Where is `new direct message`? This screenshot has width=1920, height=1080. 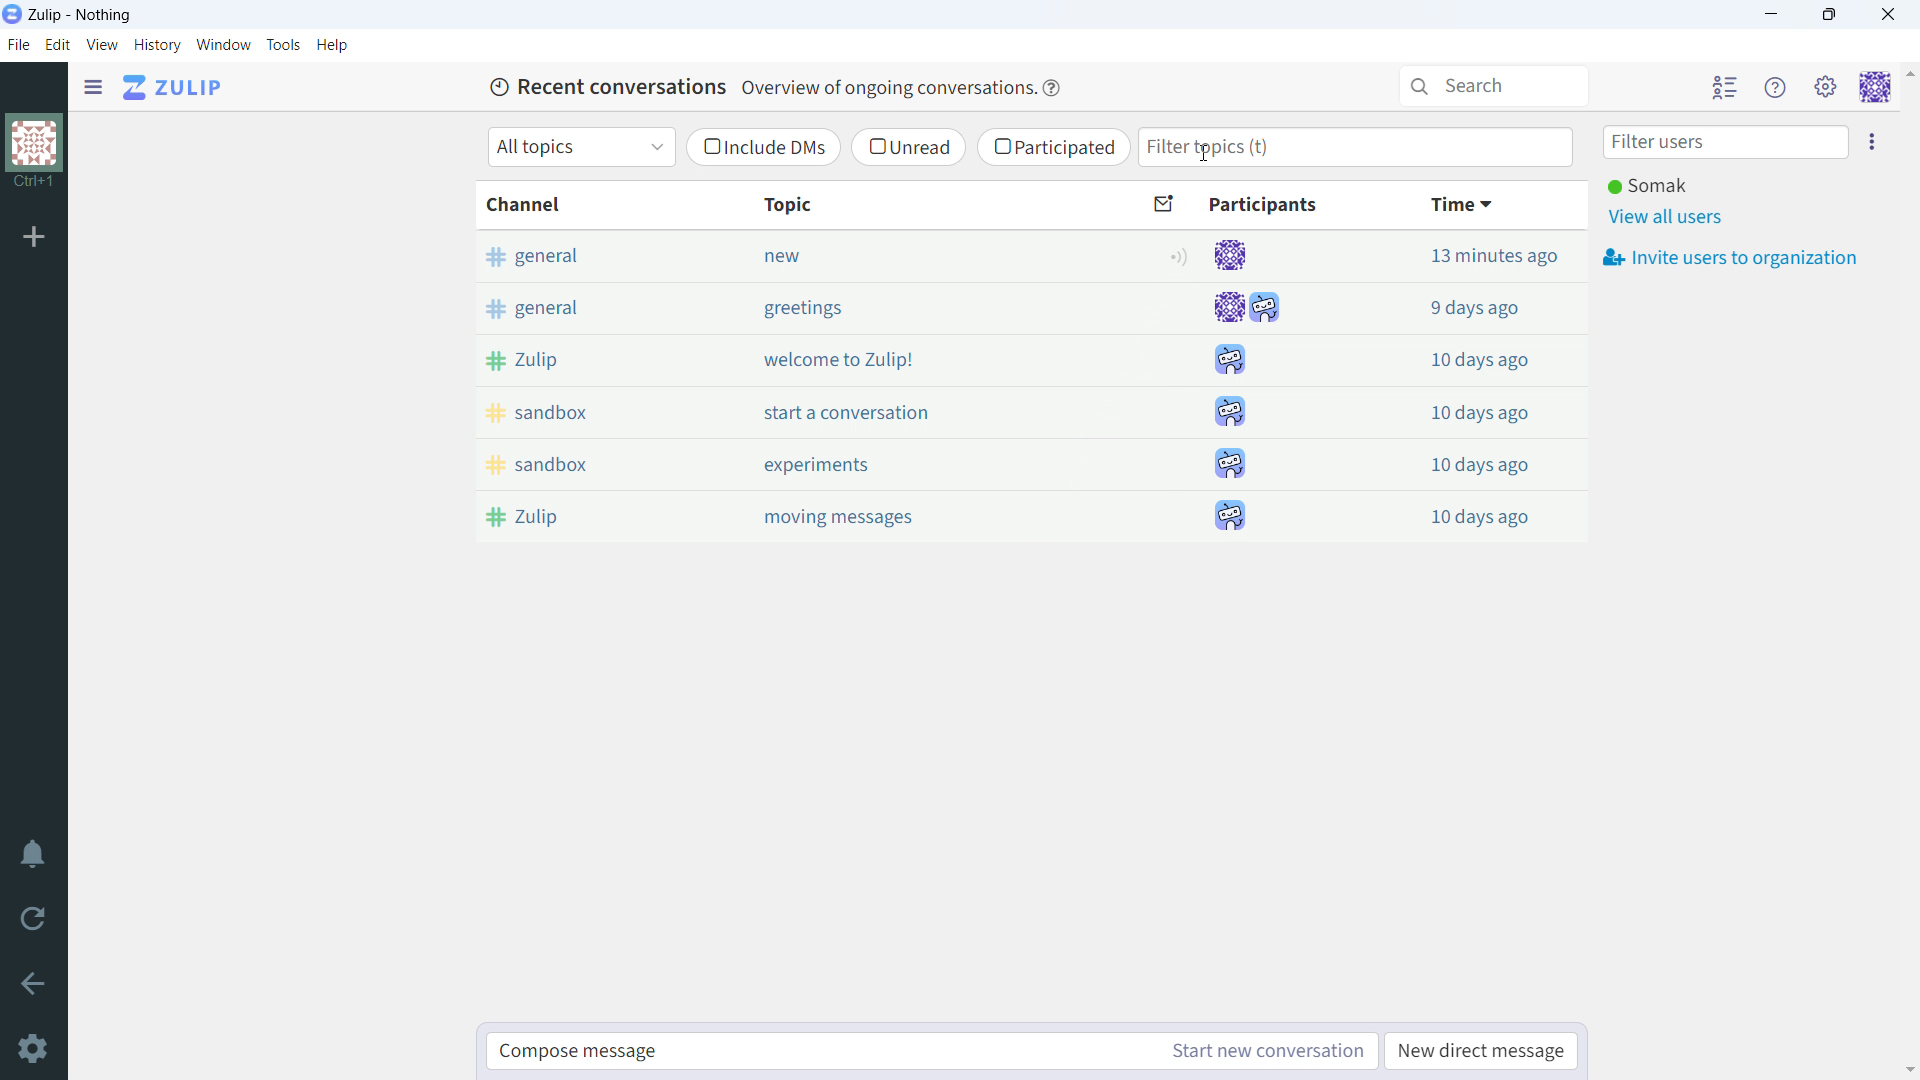
new direct message is located at coordinates (1481, 1051).